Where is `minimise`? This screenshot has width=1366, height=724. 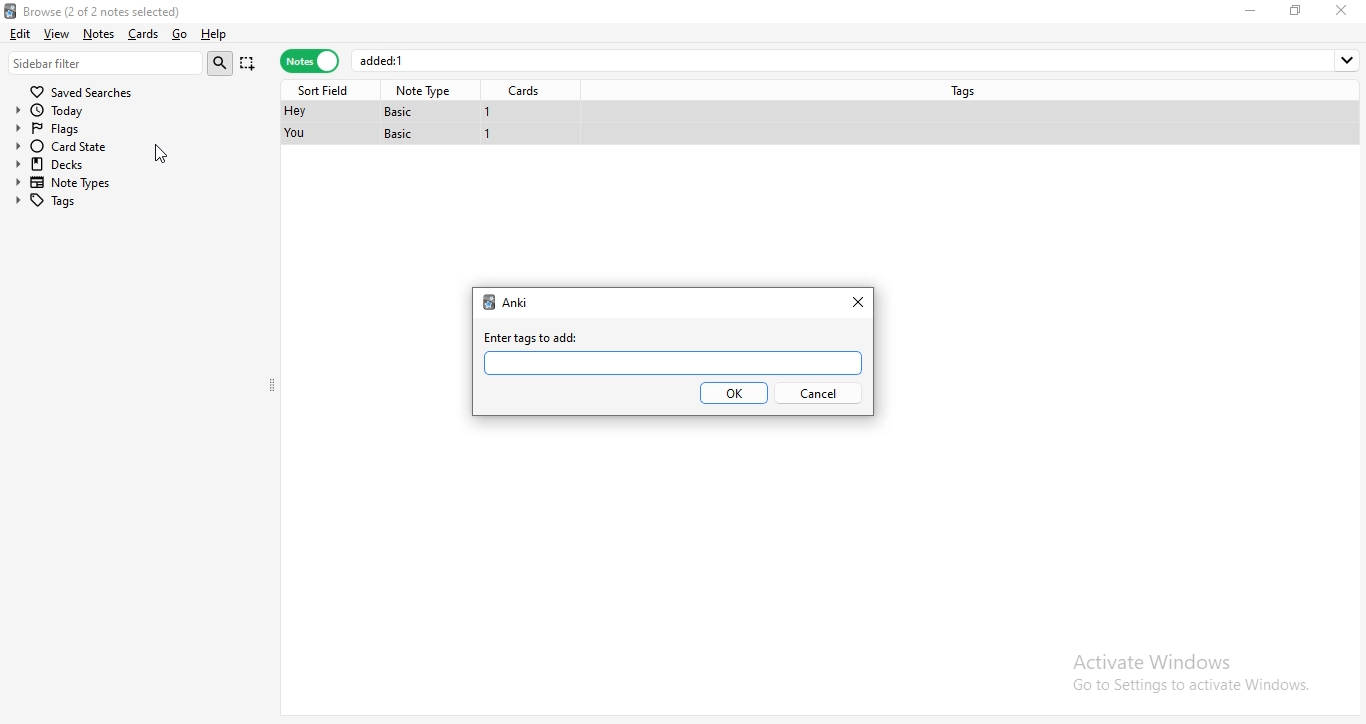 minimise is located at coordinates (1254, 10).